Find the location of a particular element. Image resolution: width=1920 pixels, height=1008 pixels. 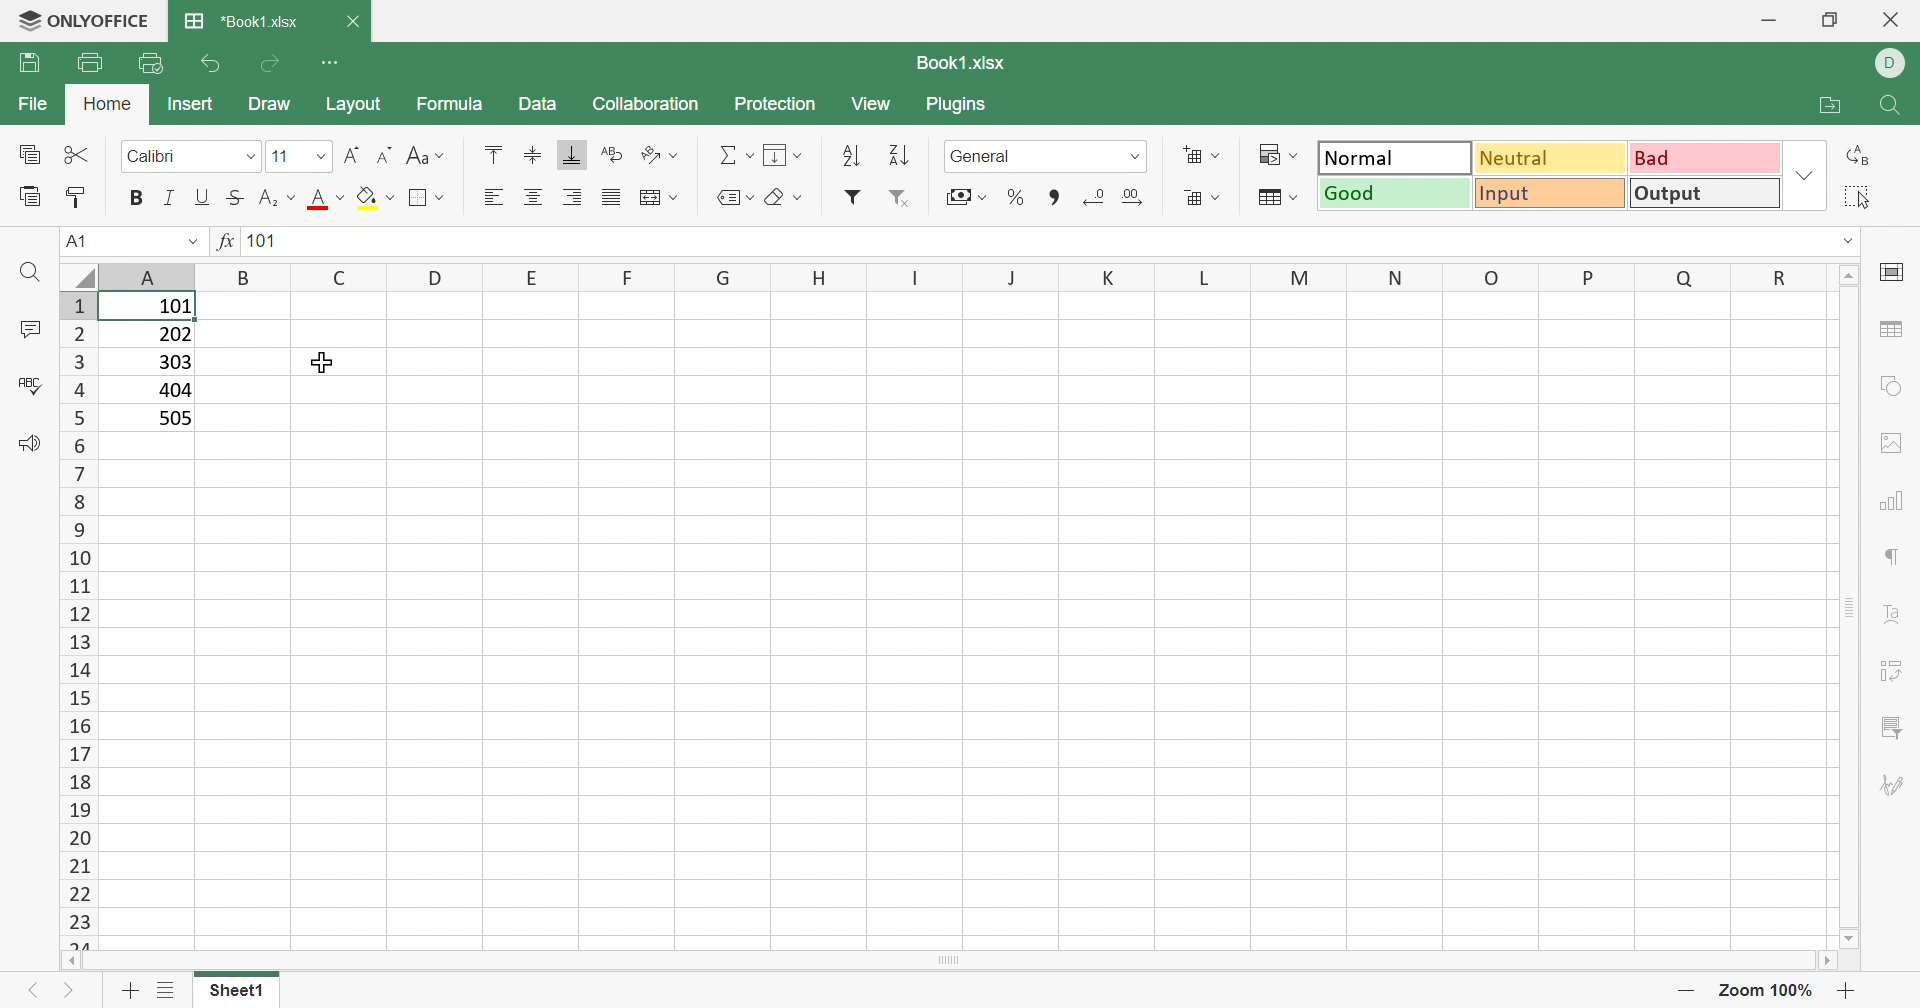

Sheet1 is located at coordinates (236, 990).